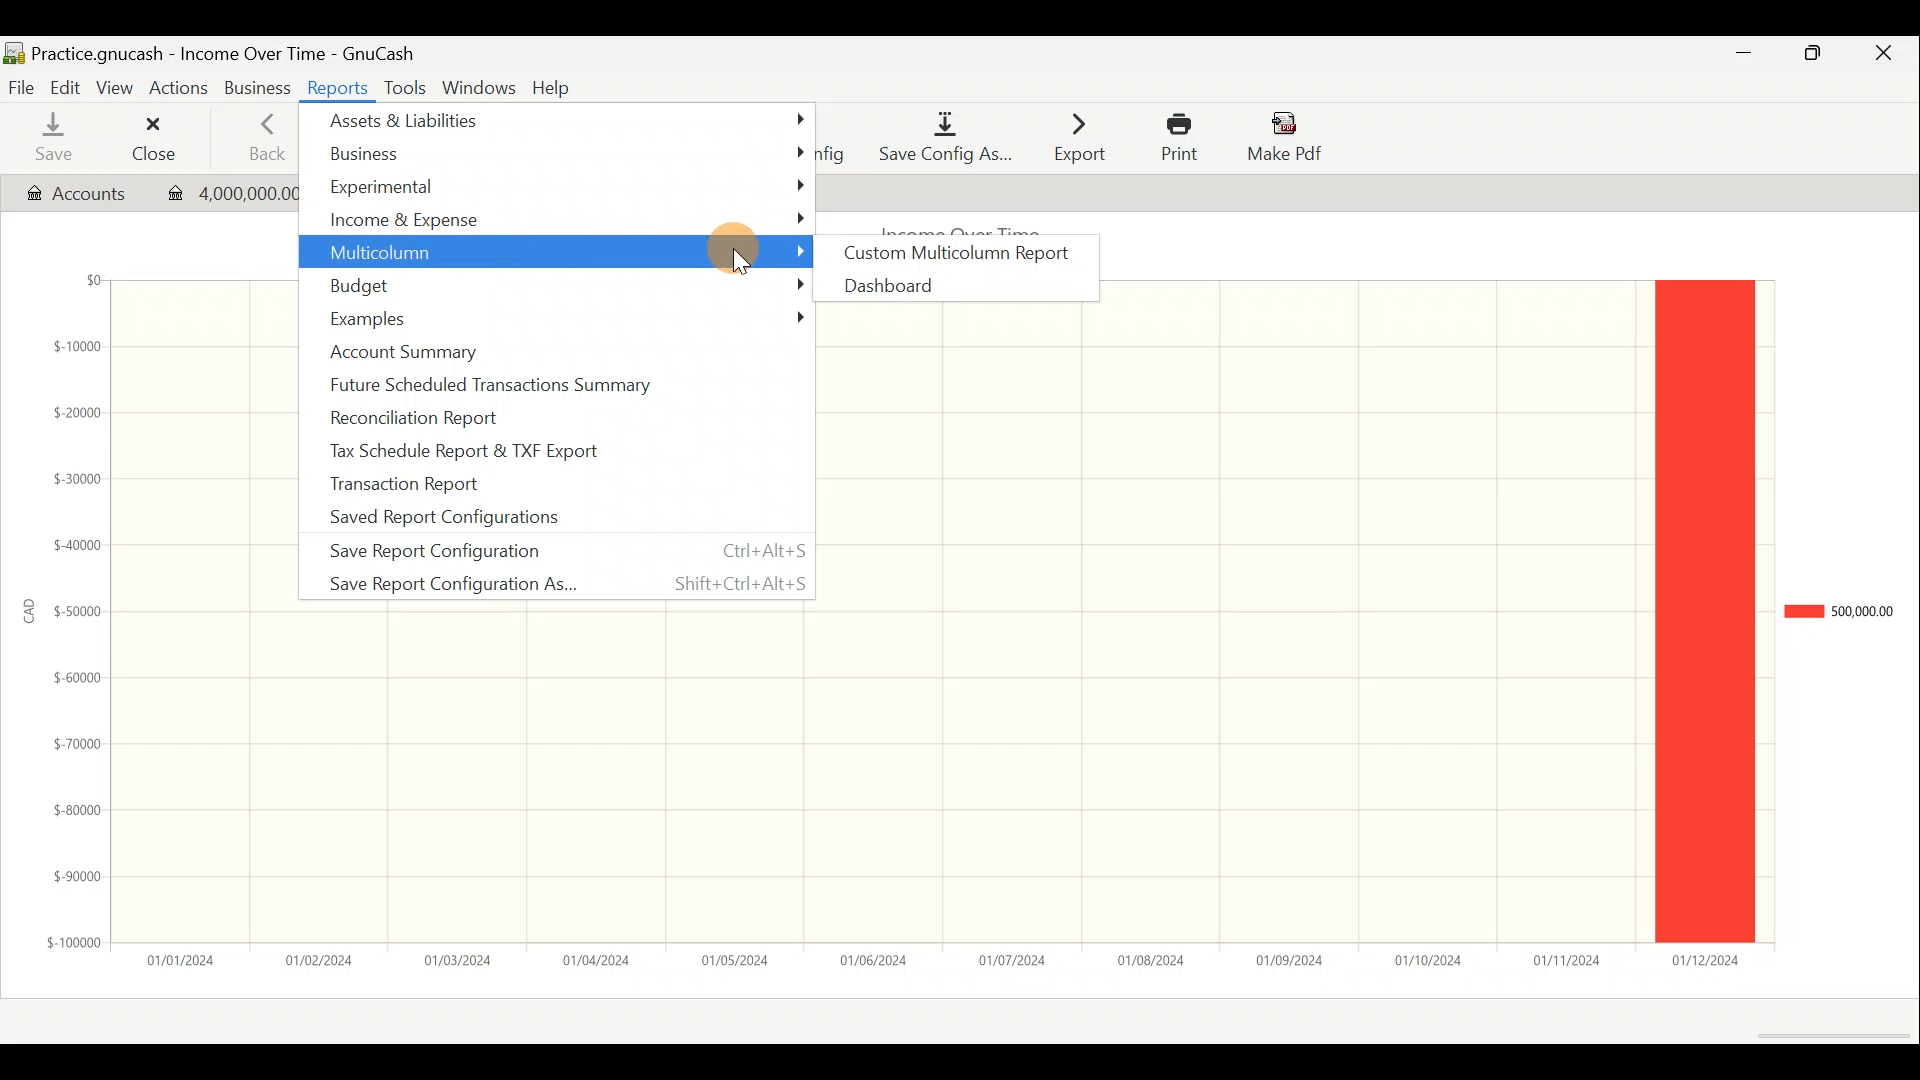 The height and width of the screenshot is (1080, 1920). I want to click on Tools, so click(405, 88).